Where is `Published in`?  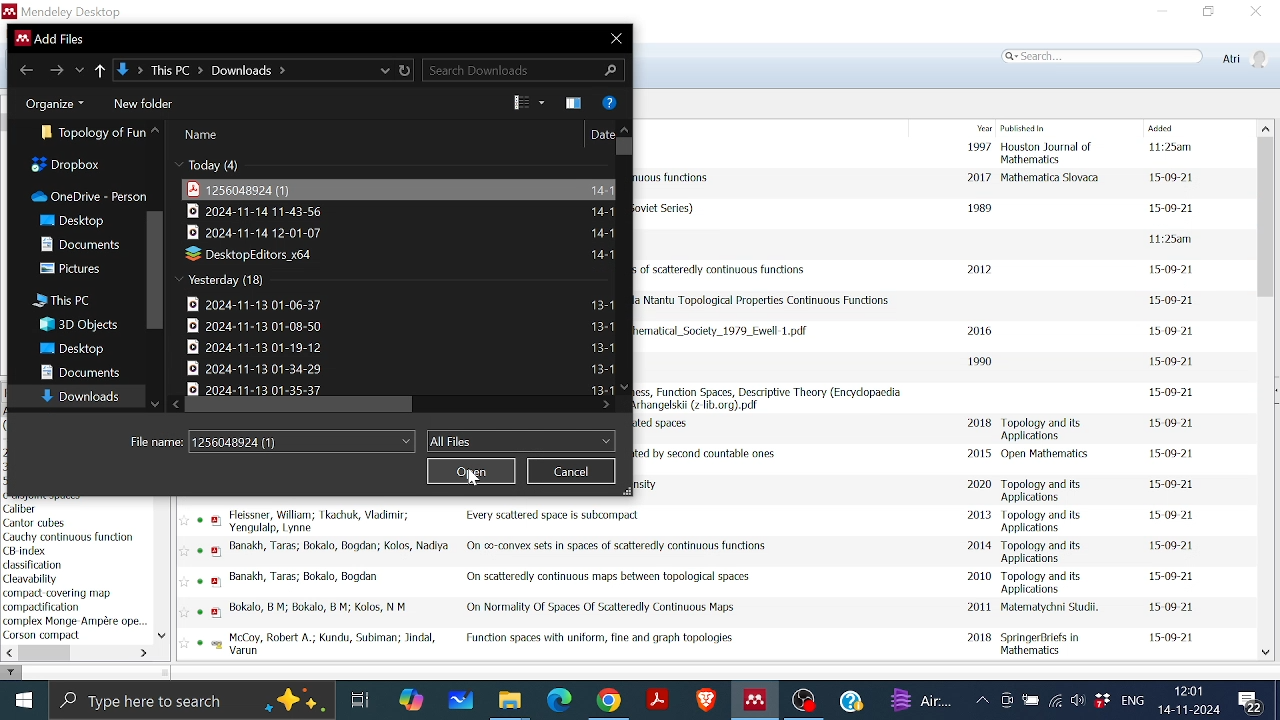 Published in is located at coordinates (1042, 429).